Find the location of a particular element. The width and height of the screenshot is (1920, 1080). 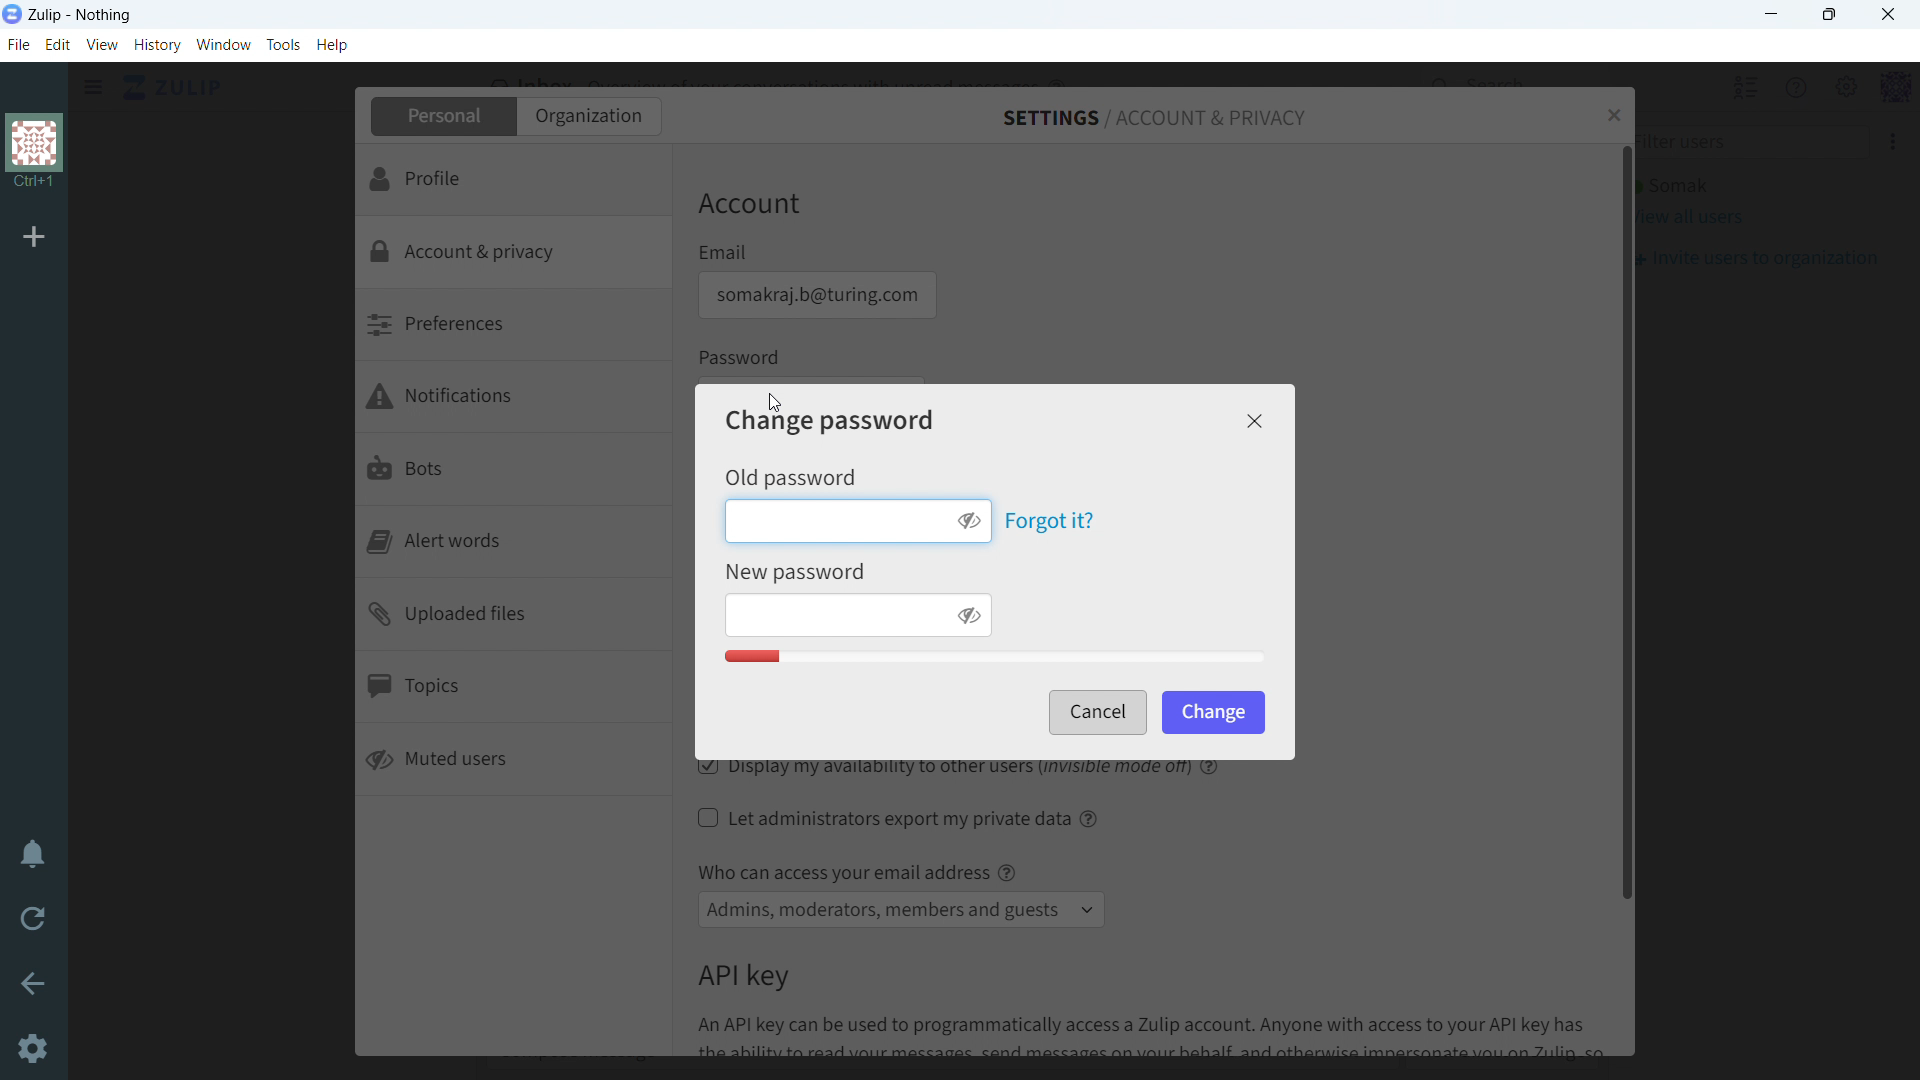

view is located at coordinates (103, 44).